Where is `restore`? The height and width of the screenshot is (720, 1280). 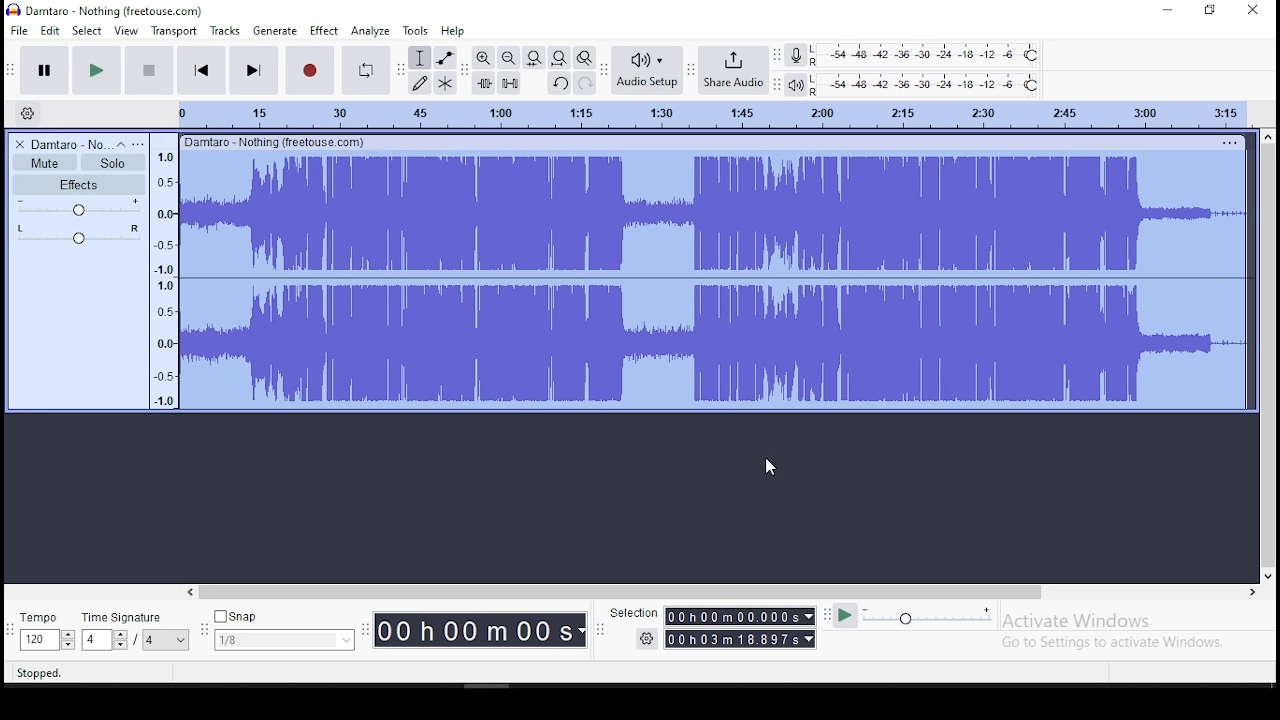 restore is located at coordinates (1212, 9).